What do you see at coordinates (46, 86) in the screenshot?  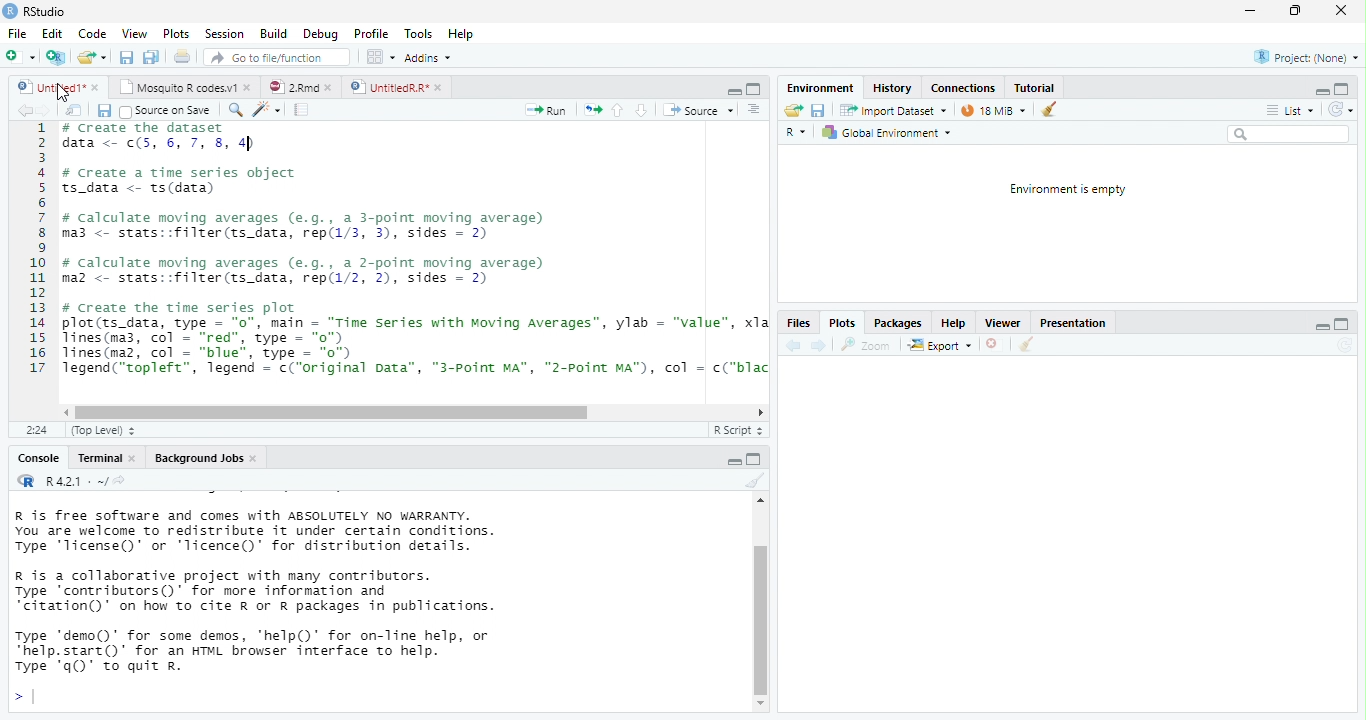 I see `untitled 1` at bounding box center [46, 86].